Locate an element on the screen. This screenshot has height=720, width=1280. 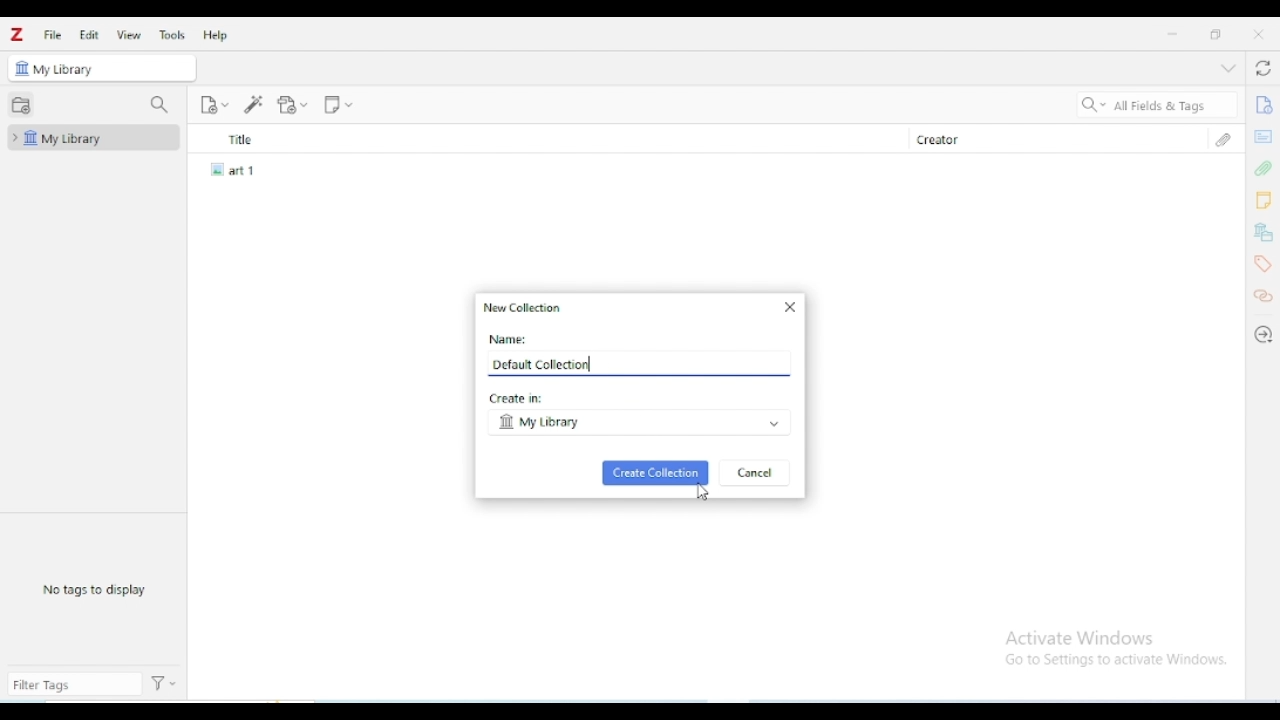
new item is located at coordinates (214, 104).